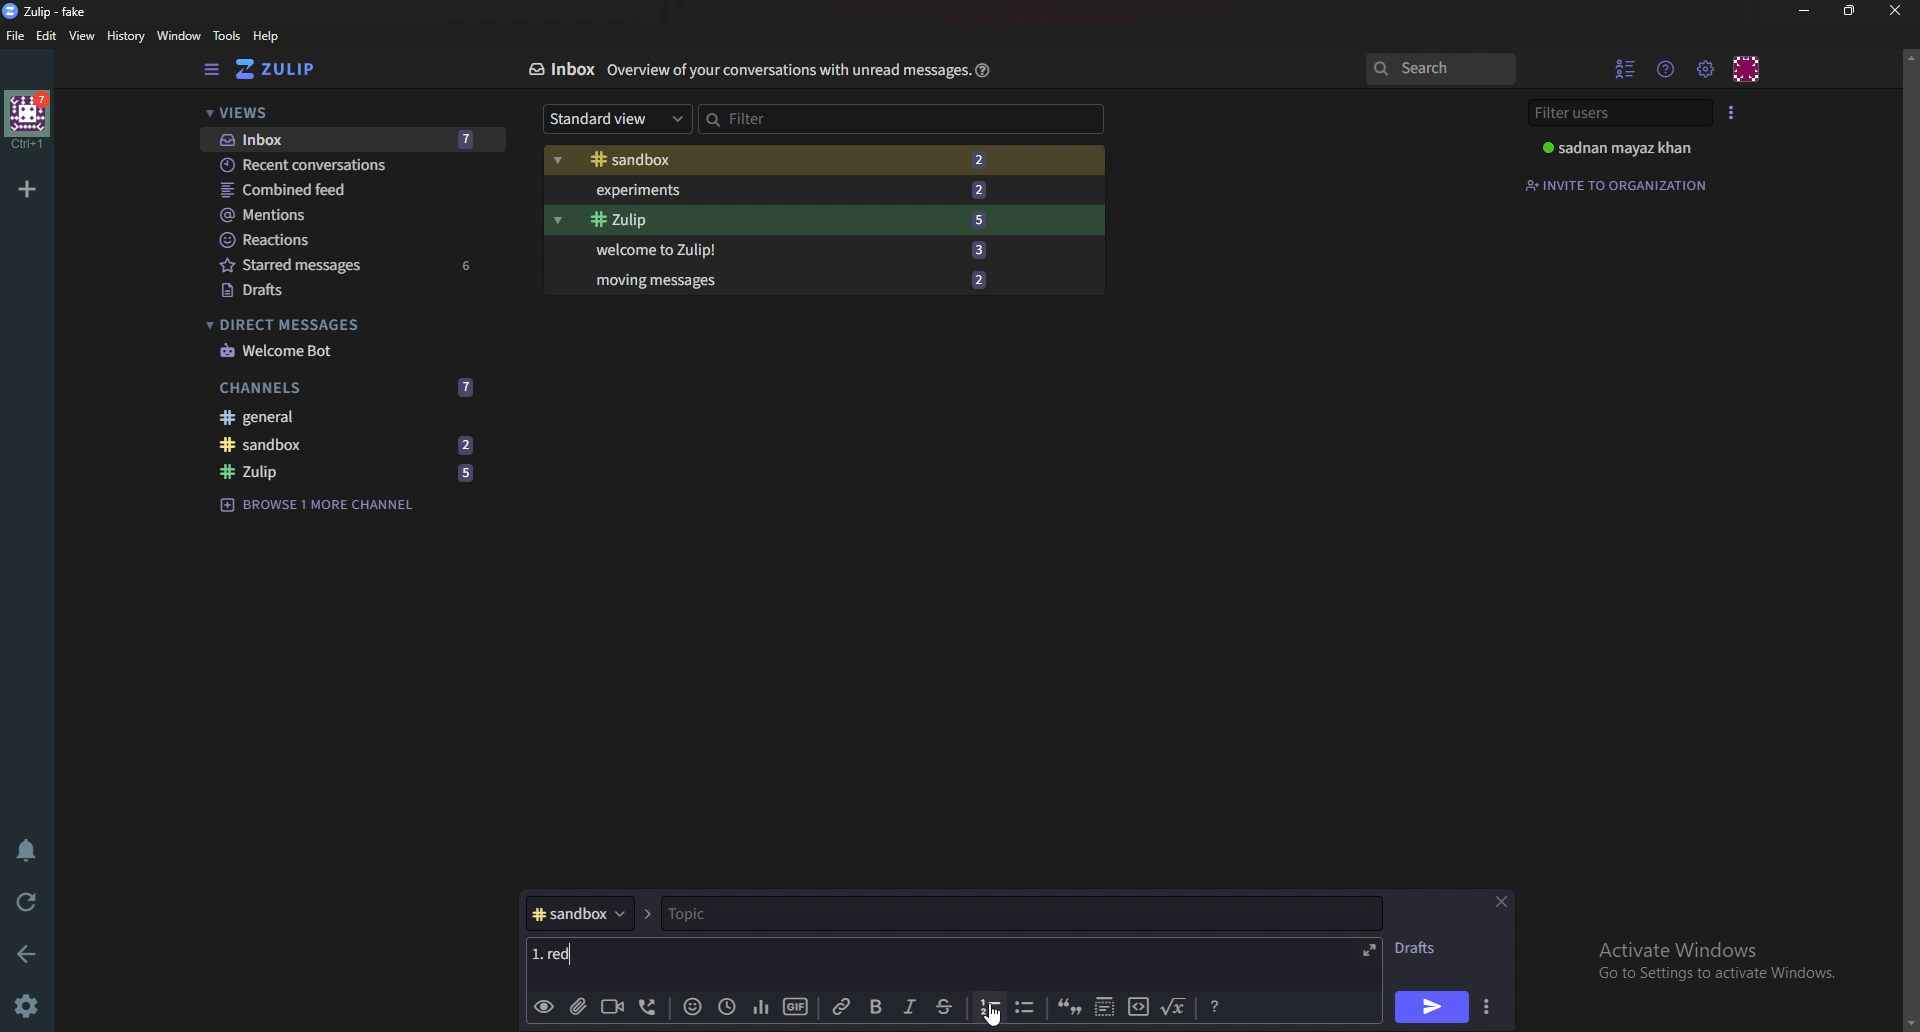 This screenshot has height=1032, width=1920. I want to click on Personal menu, so click(1748, 67).